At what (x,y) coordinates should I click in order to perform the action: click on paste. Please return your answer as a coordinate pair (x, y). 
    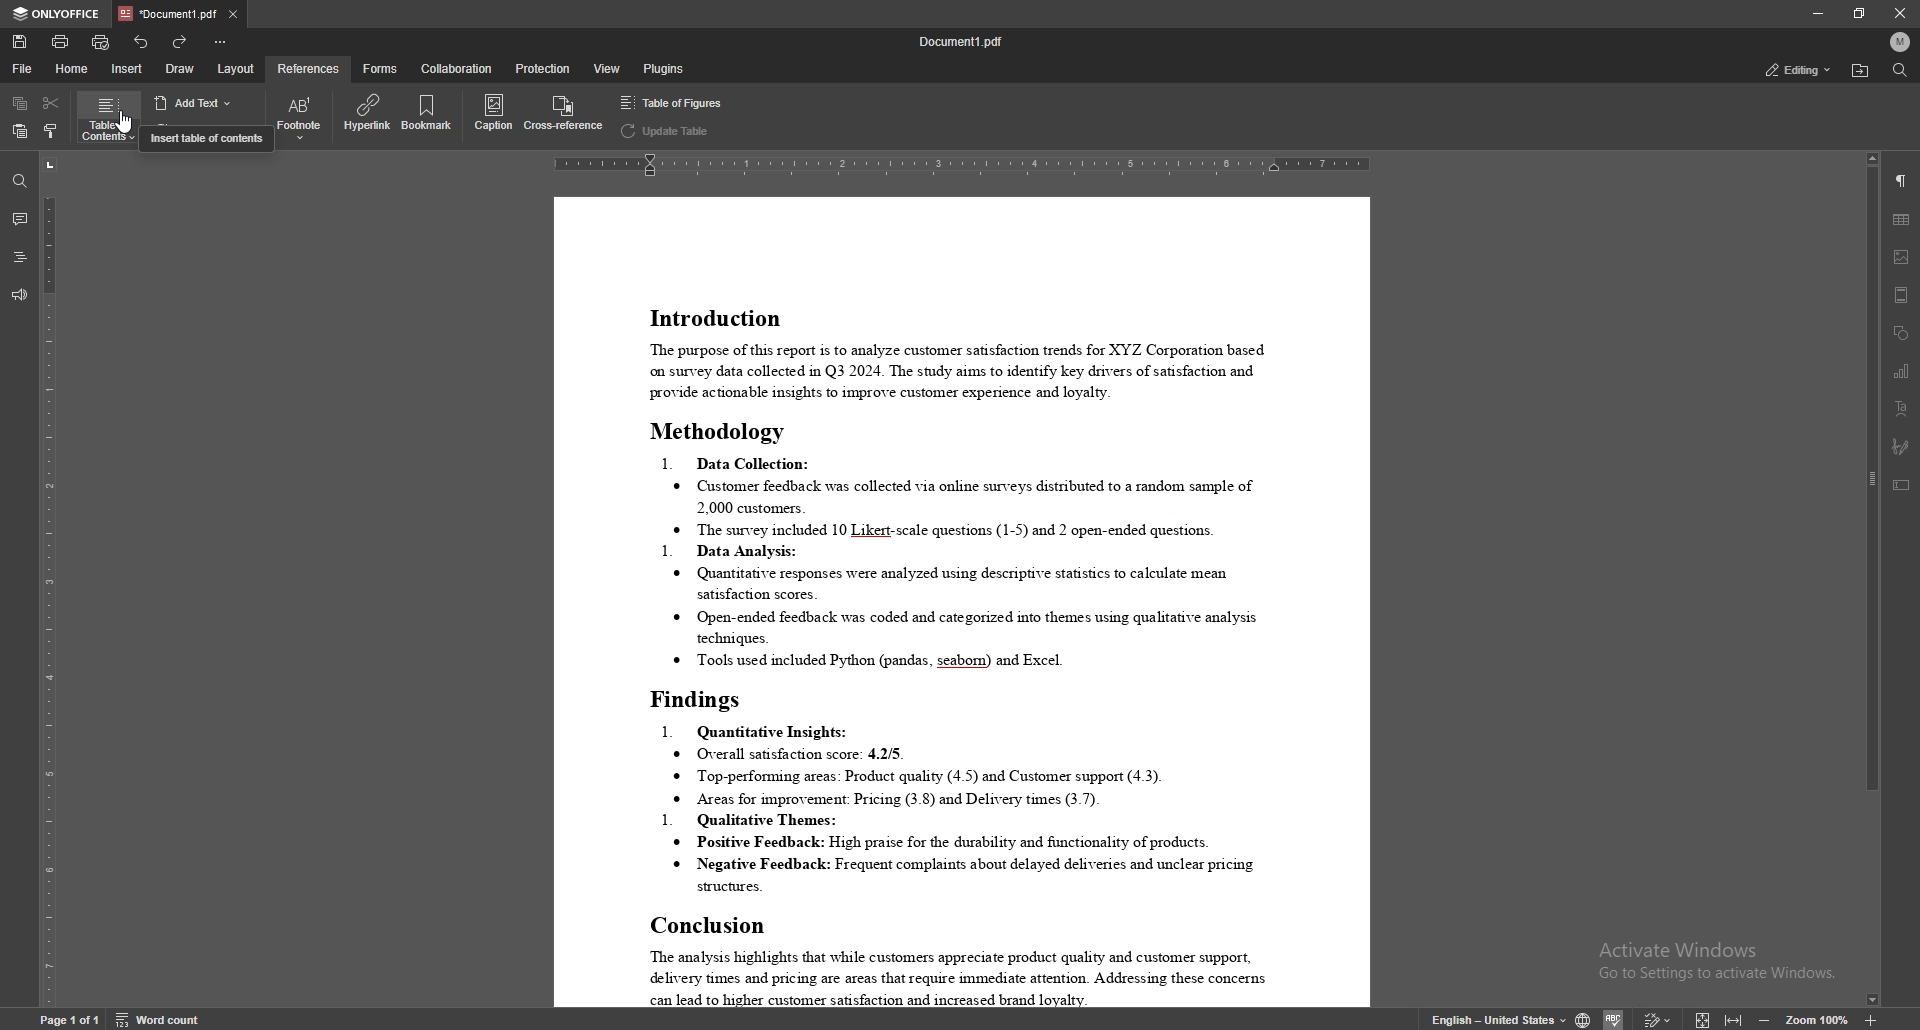
    Looking at the image, I should click on (20, 131).